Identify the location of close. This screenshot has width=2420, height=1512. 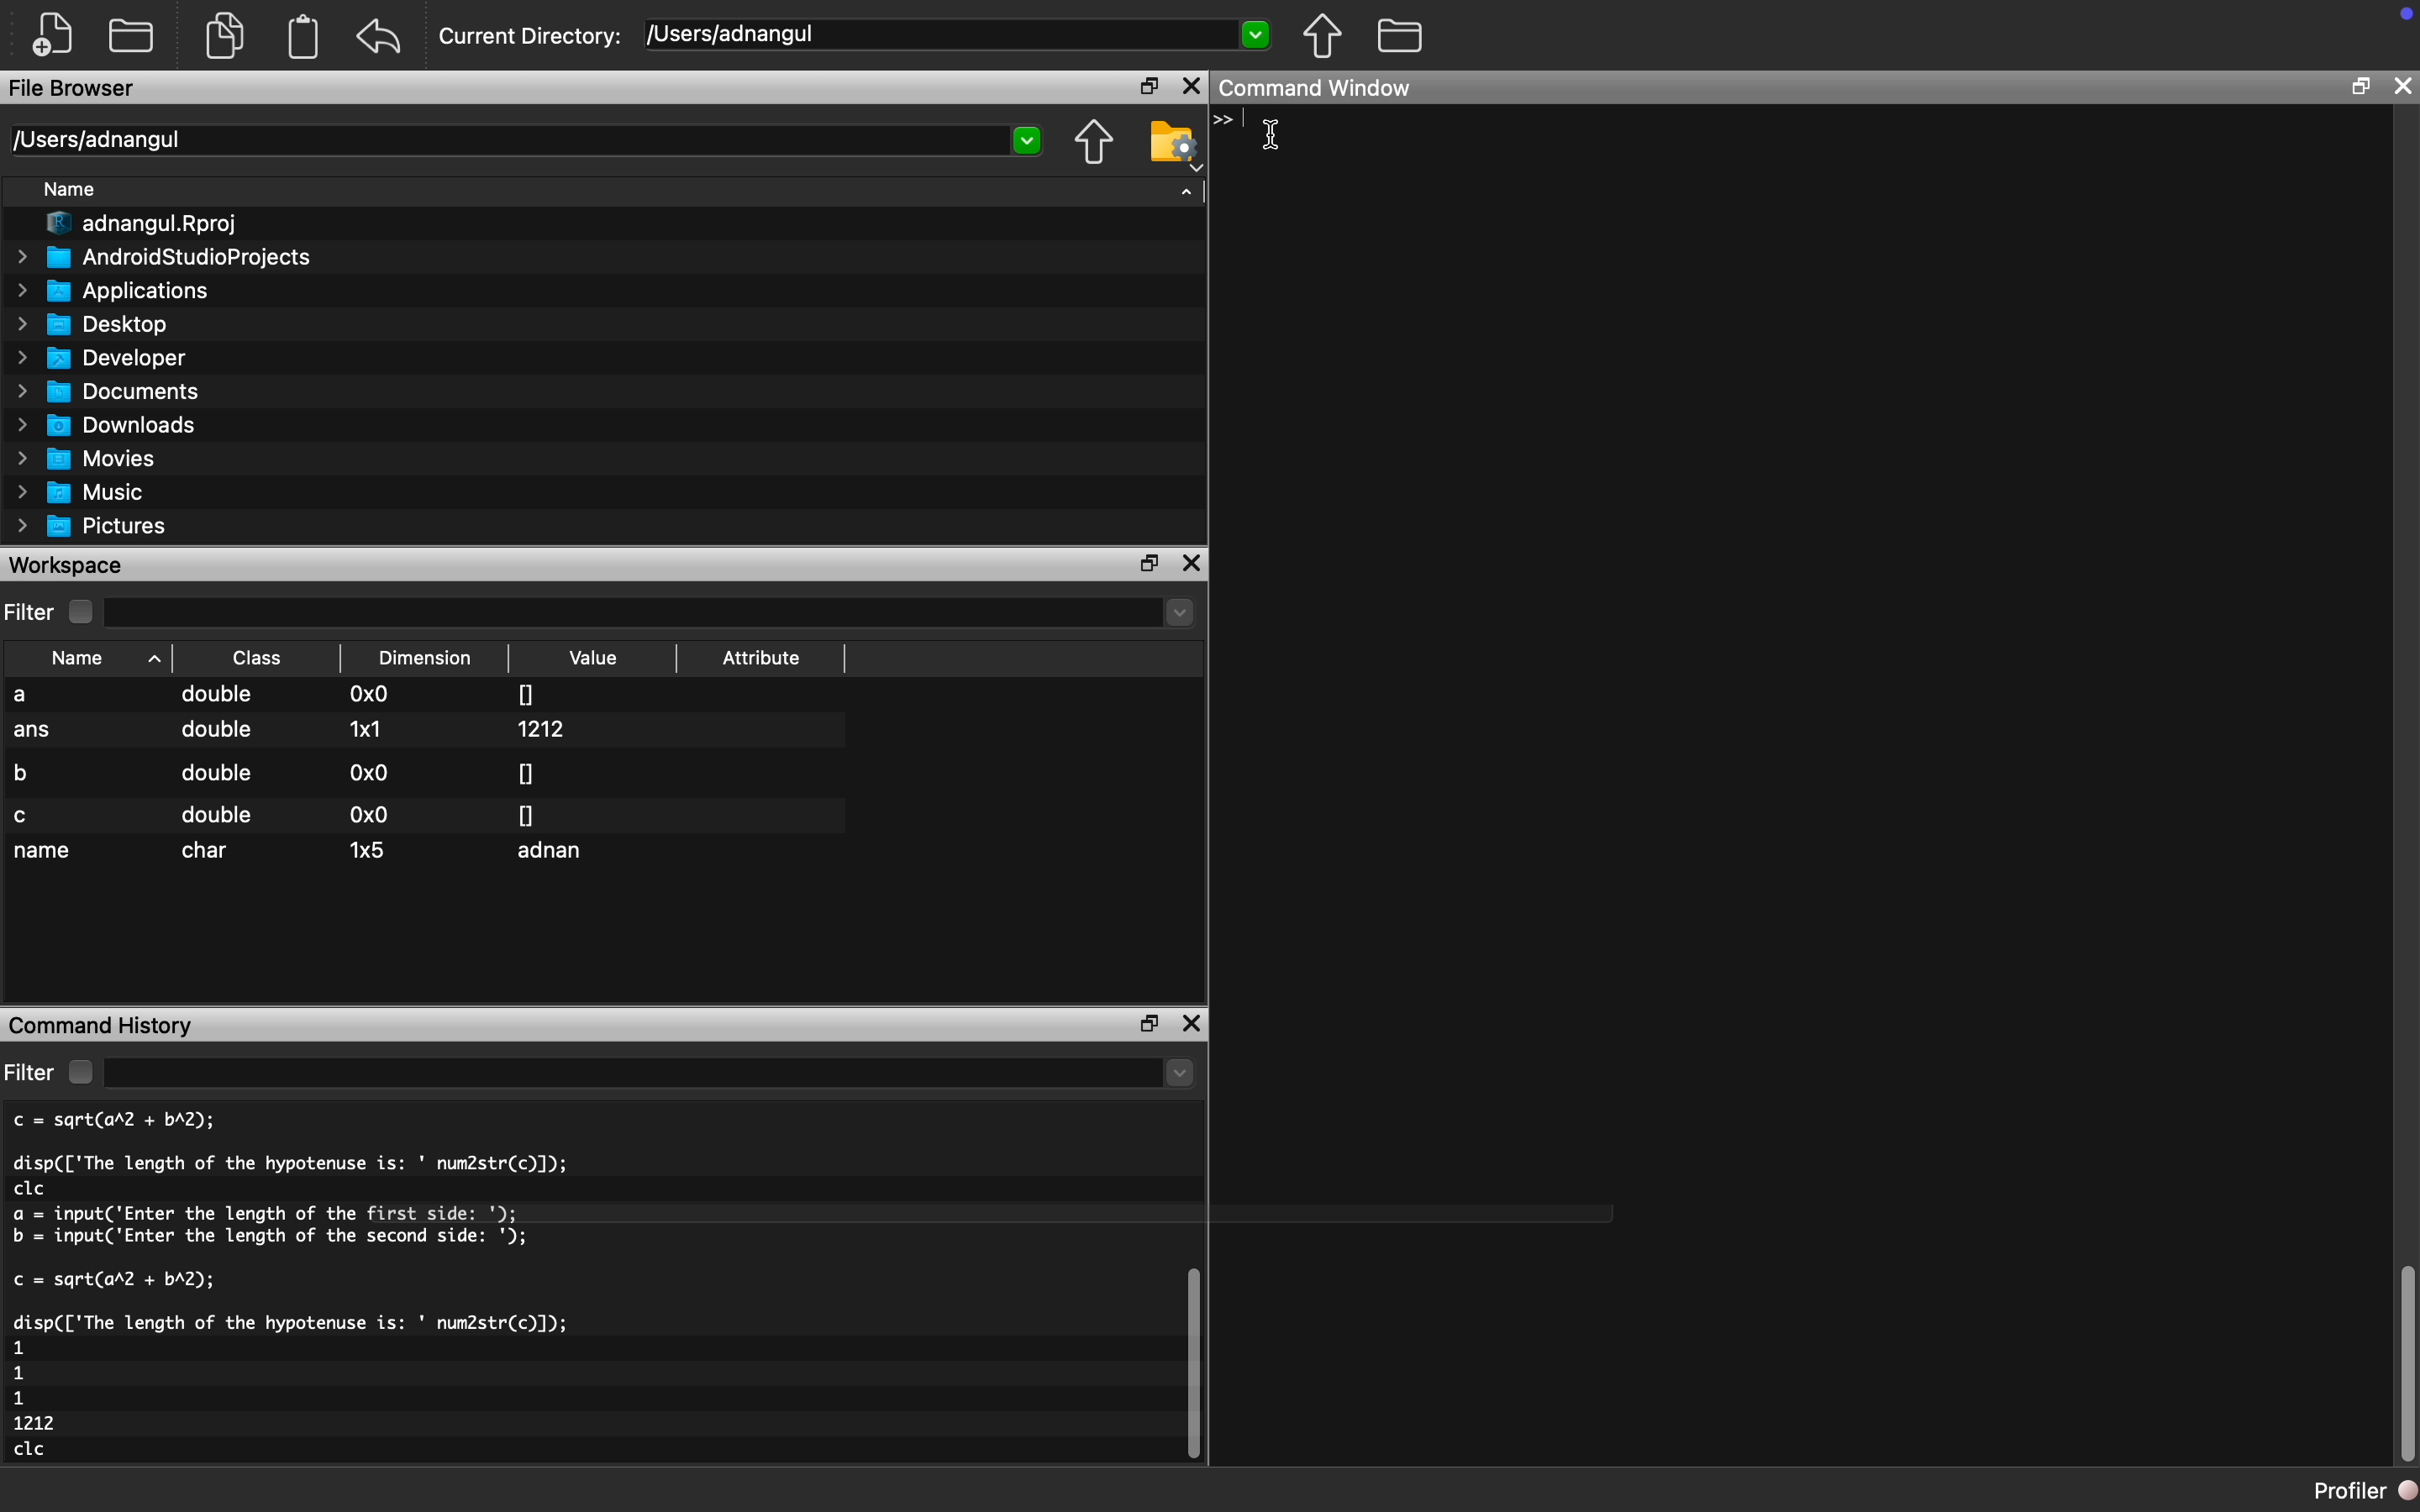
(2404, 85).